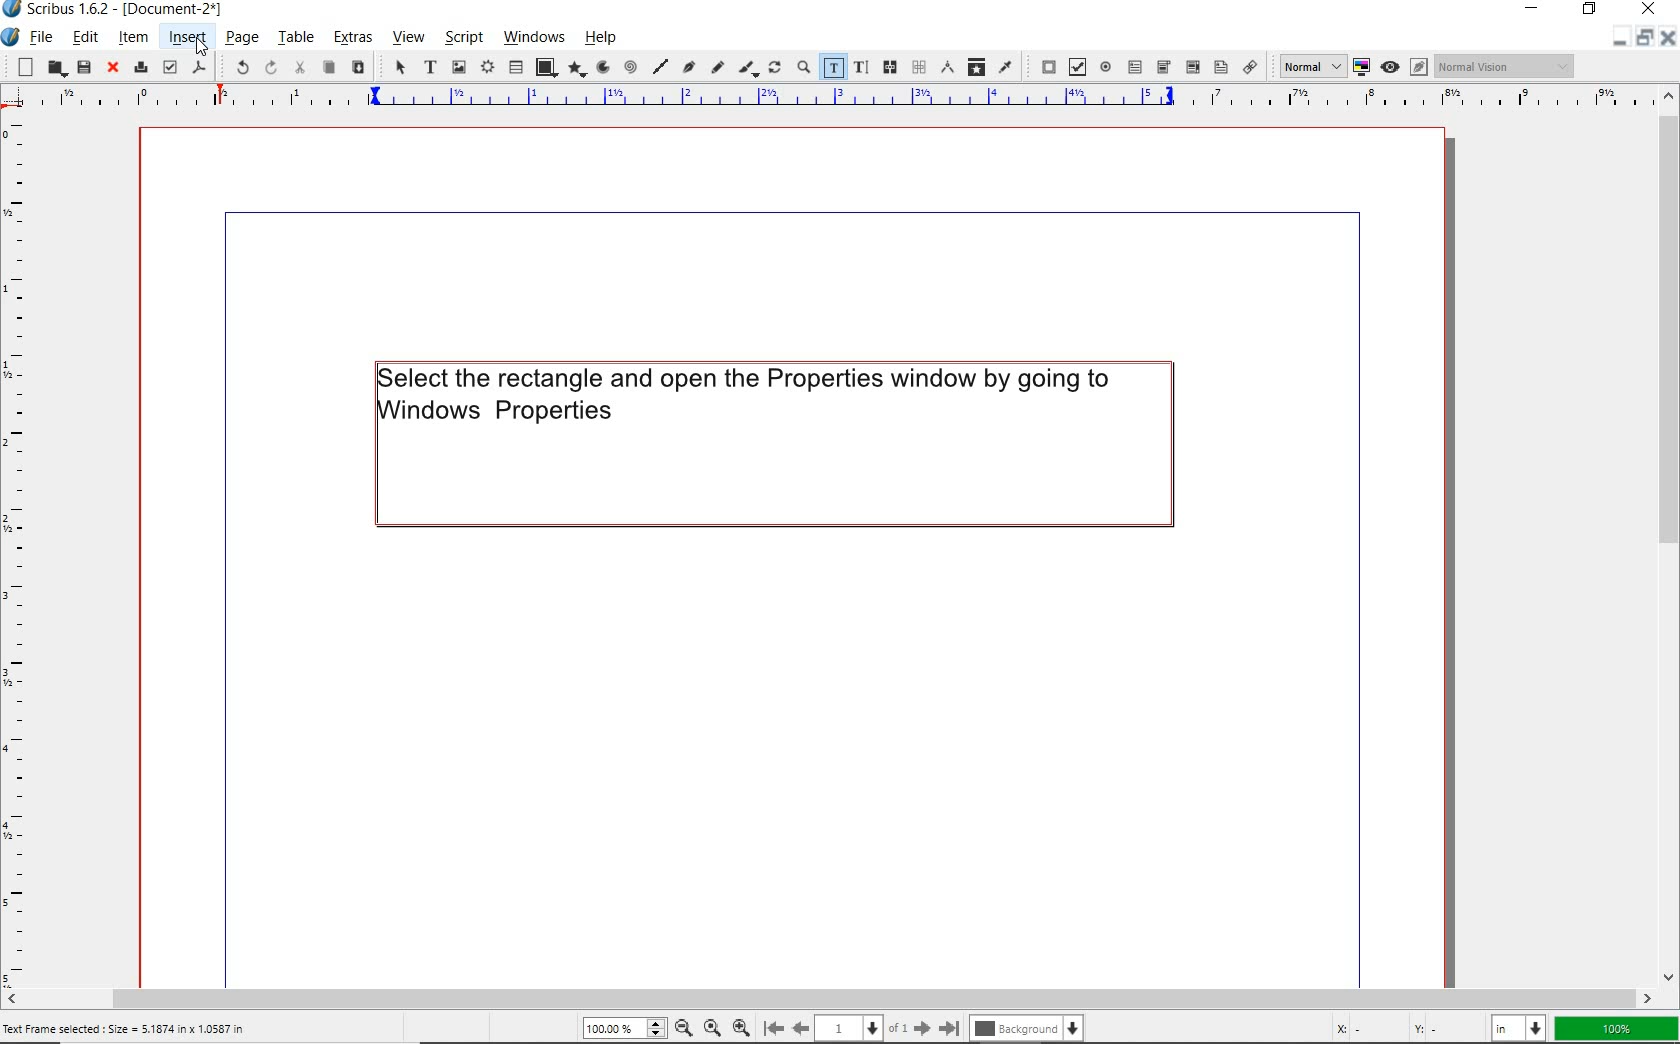 The image size is (1680, 1044). Describe the element at coordinates (892, 68) in the screenshot. I see `link text frames` at that location.